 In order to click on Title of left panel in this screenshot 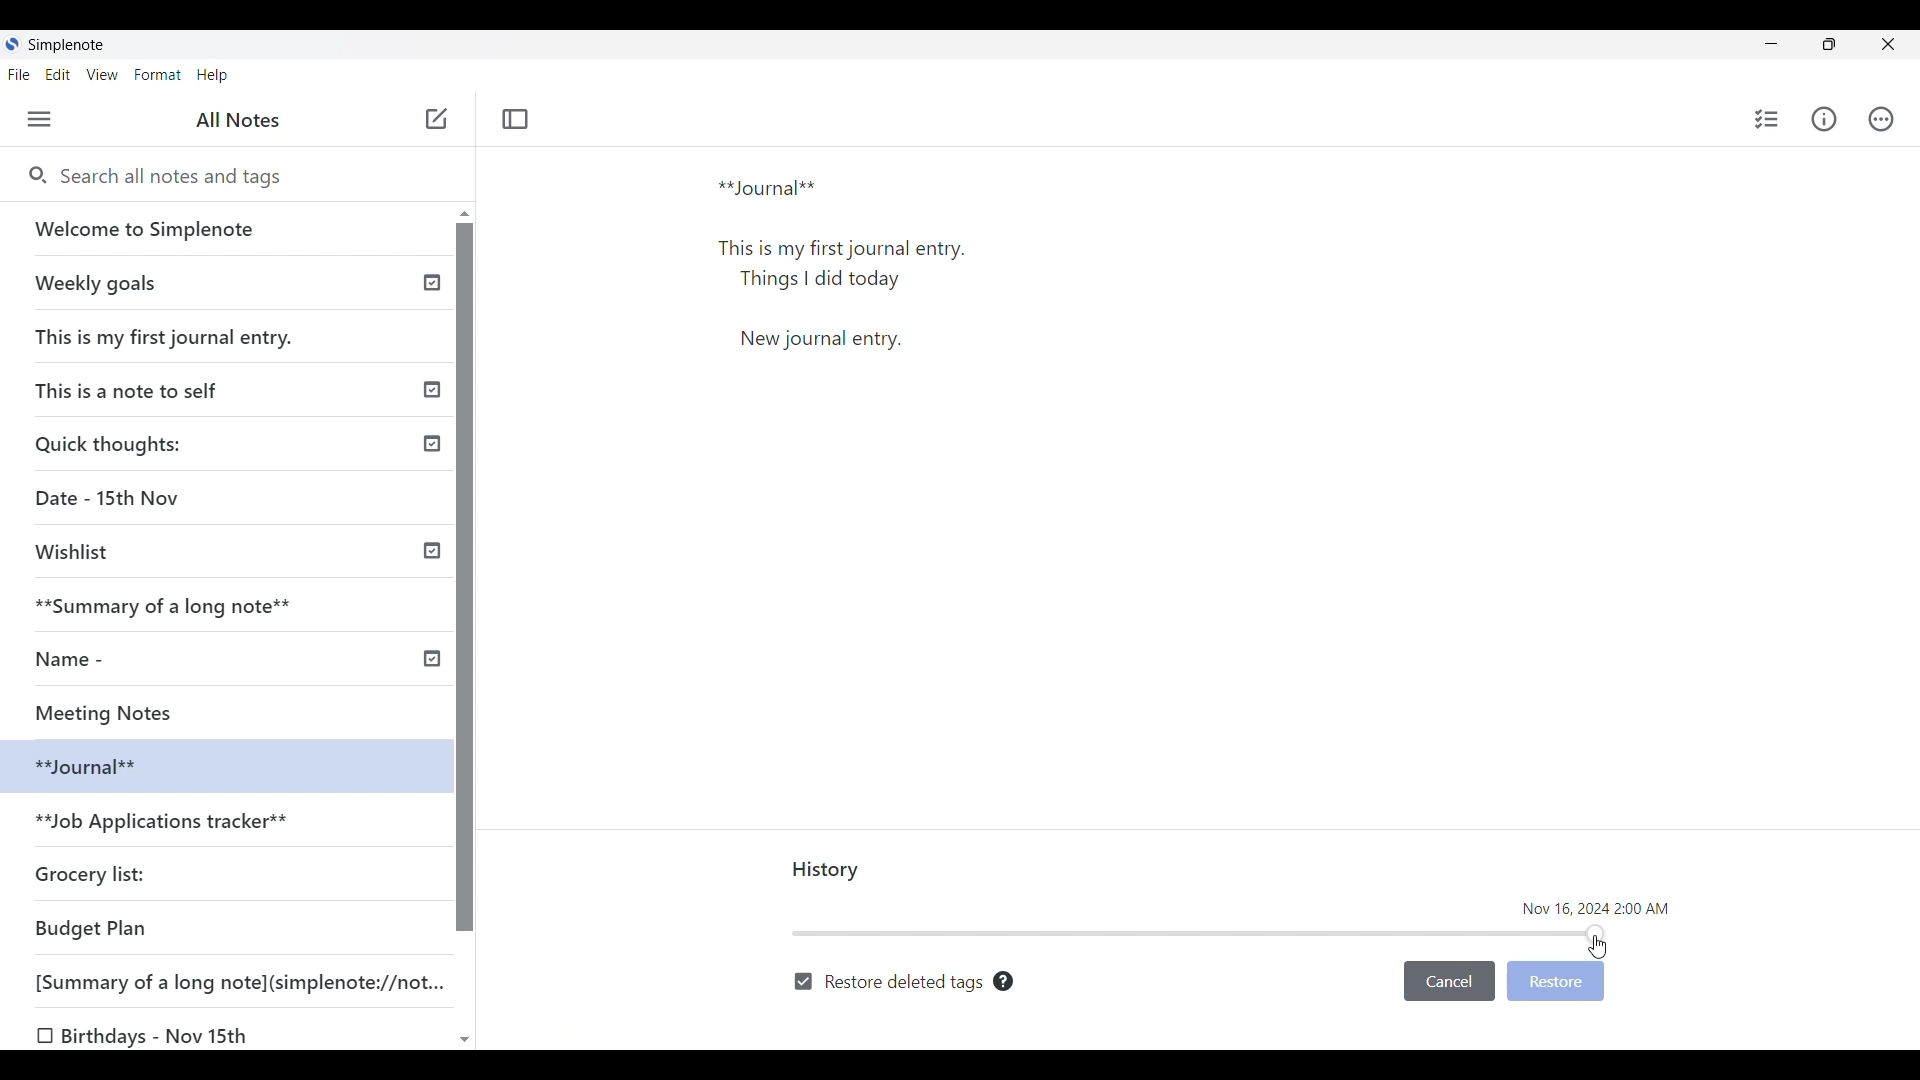, I will do `click(238, 120)`.